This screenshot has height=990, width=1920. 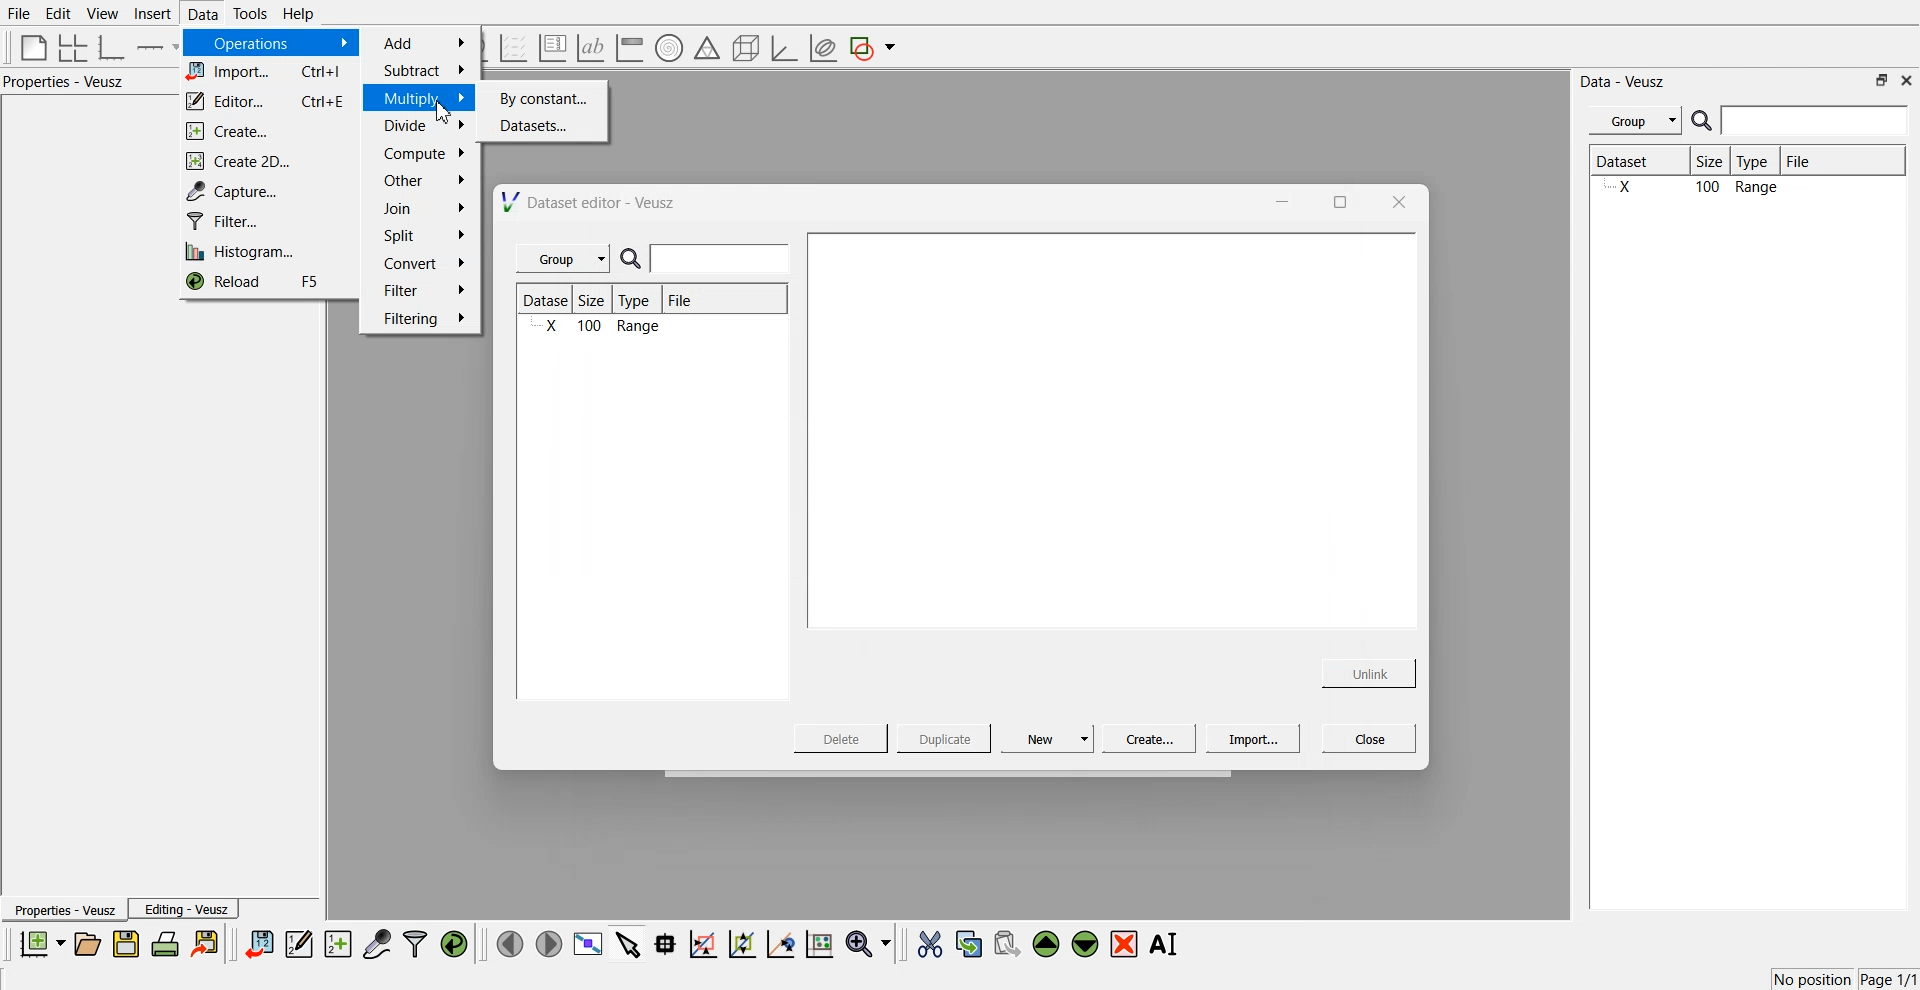 I want to click on add an axis, so click(x=158, y=47).